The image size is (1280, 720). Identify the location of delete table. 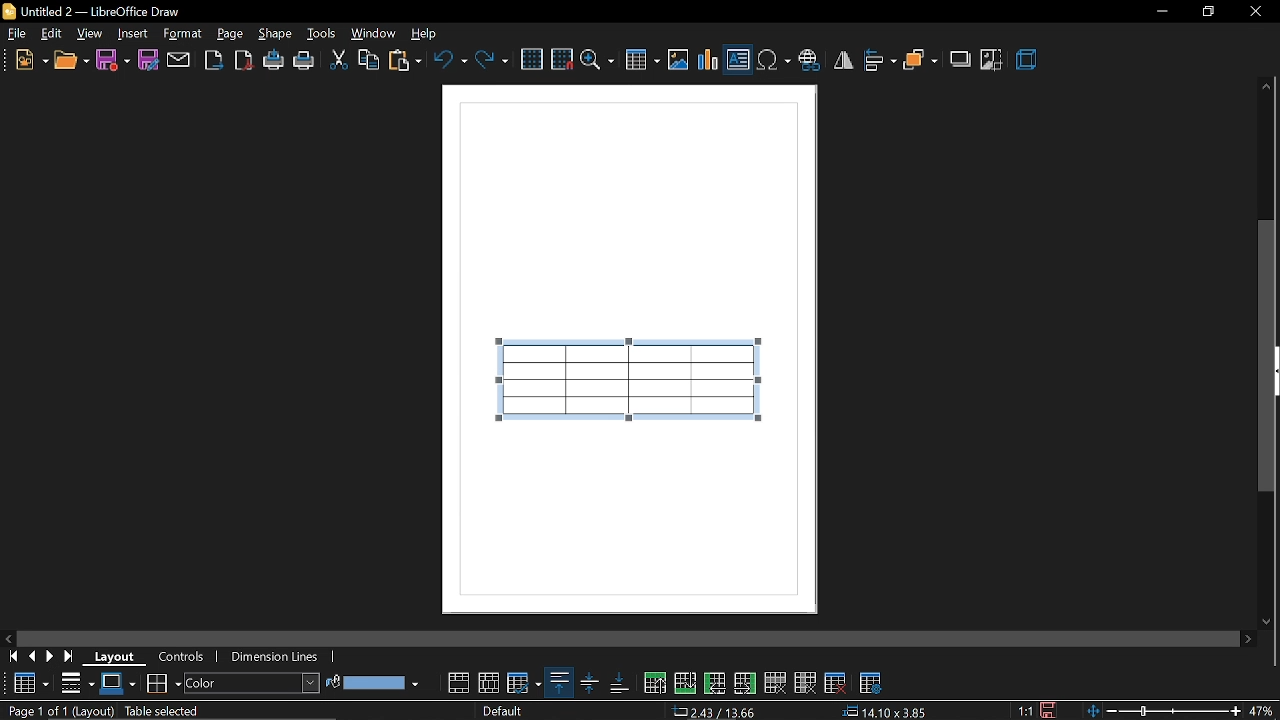
(834, 682).